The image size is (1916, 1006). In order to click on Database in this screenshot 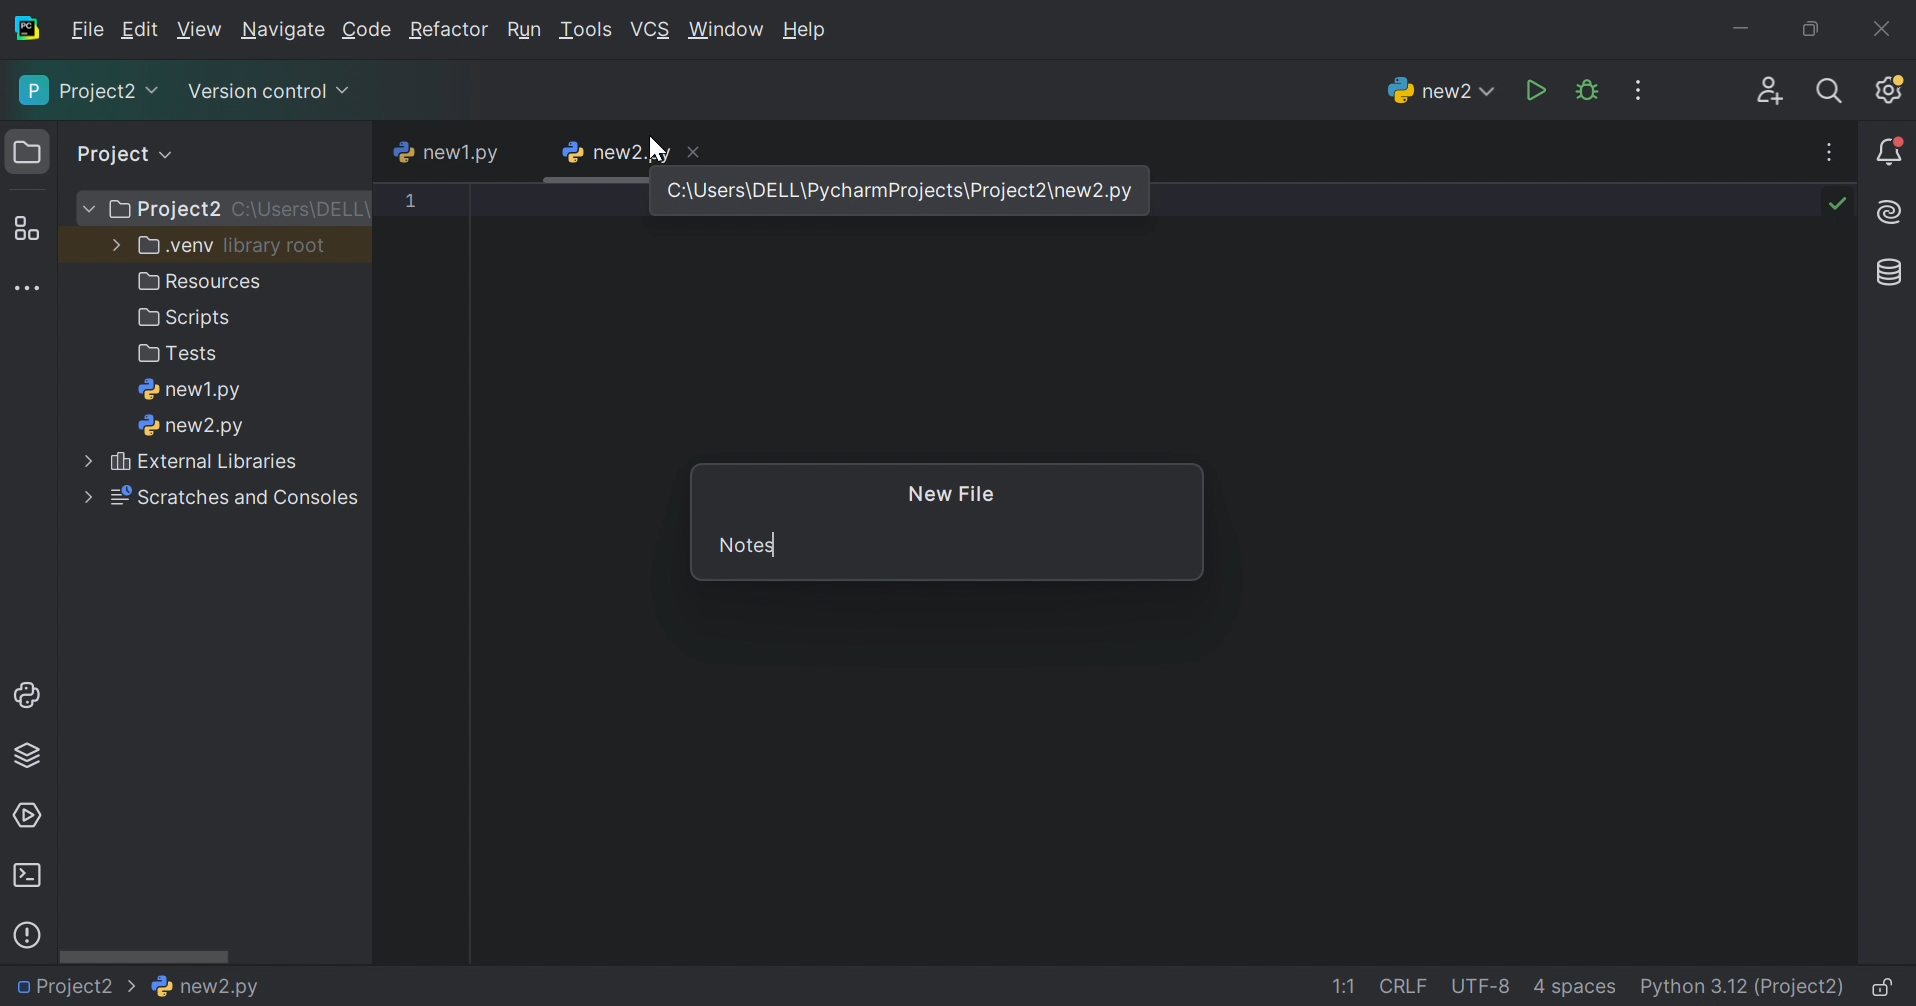, I will do `click(1886, 272)`.